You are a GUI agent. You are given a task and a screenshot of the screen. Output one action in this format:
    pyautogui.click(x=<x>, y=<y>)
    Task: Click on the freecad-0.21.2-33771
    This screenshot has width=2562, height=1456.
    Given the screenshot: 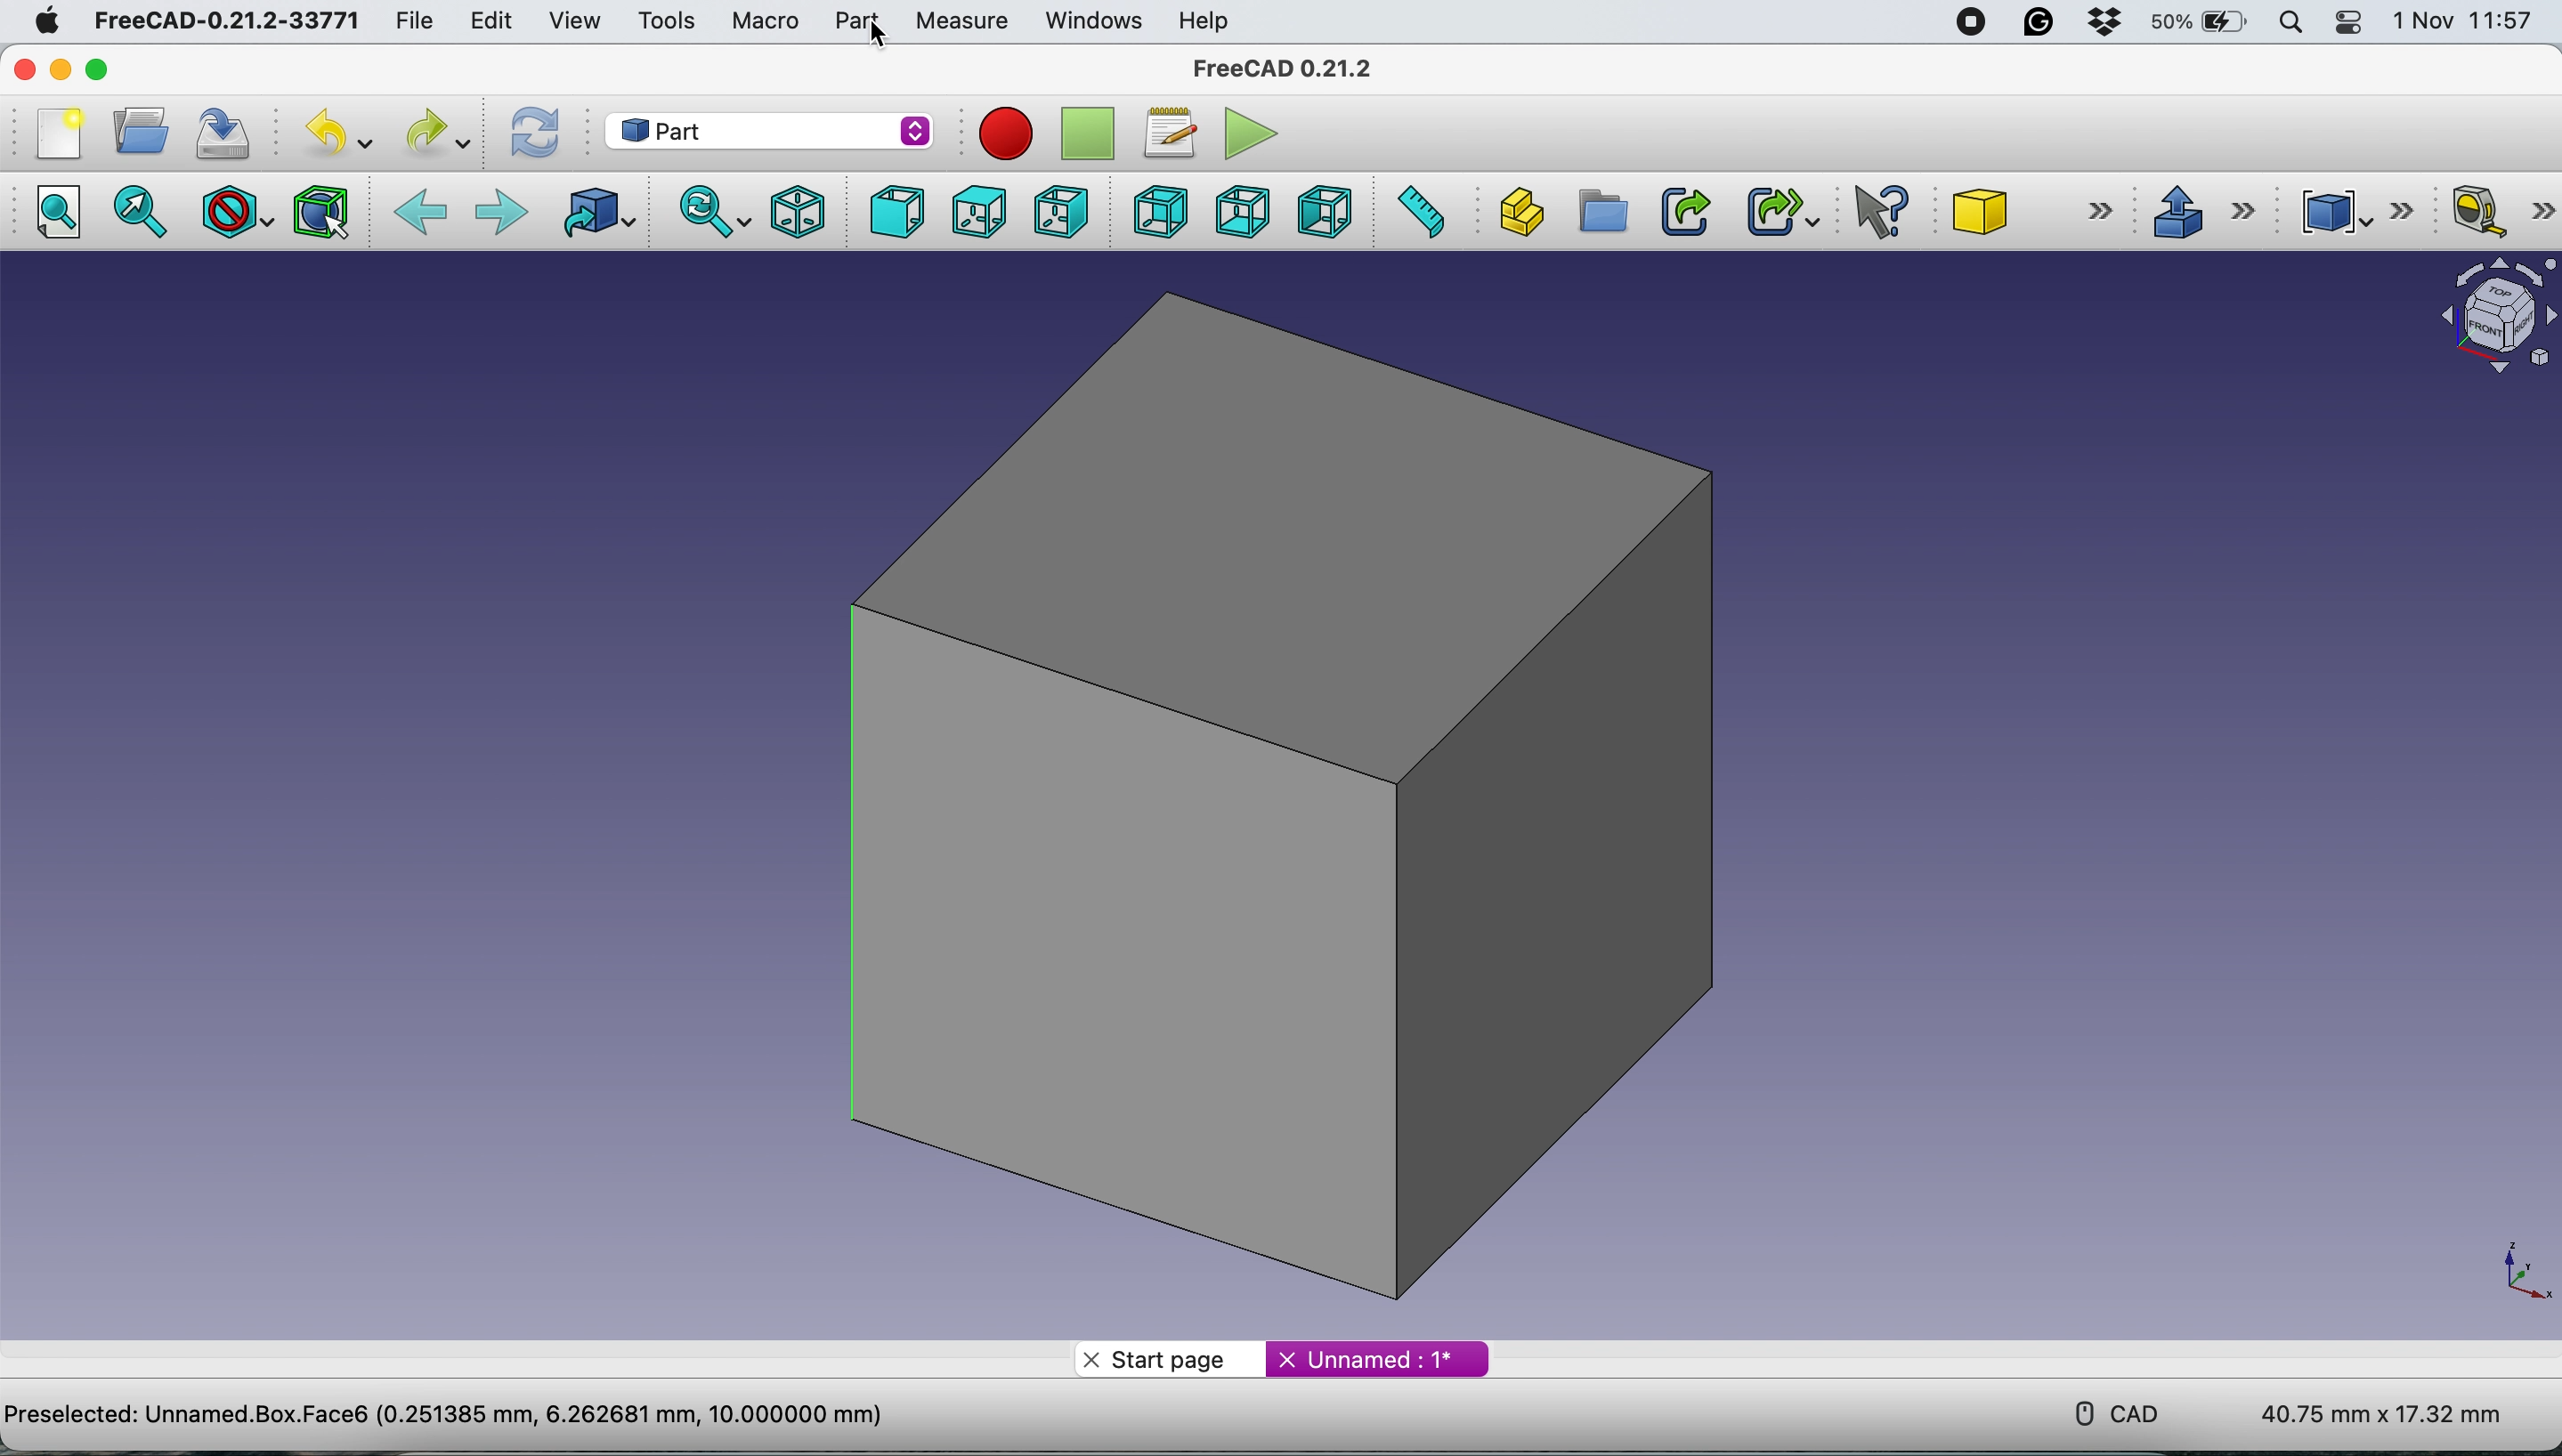 What is the action you would take?
    pyautogui.click(x=220, y=22)
    